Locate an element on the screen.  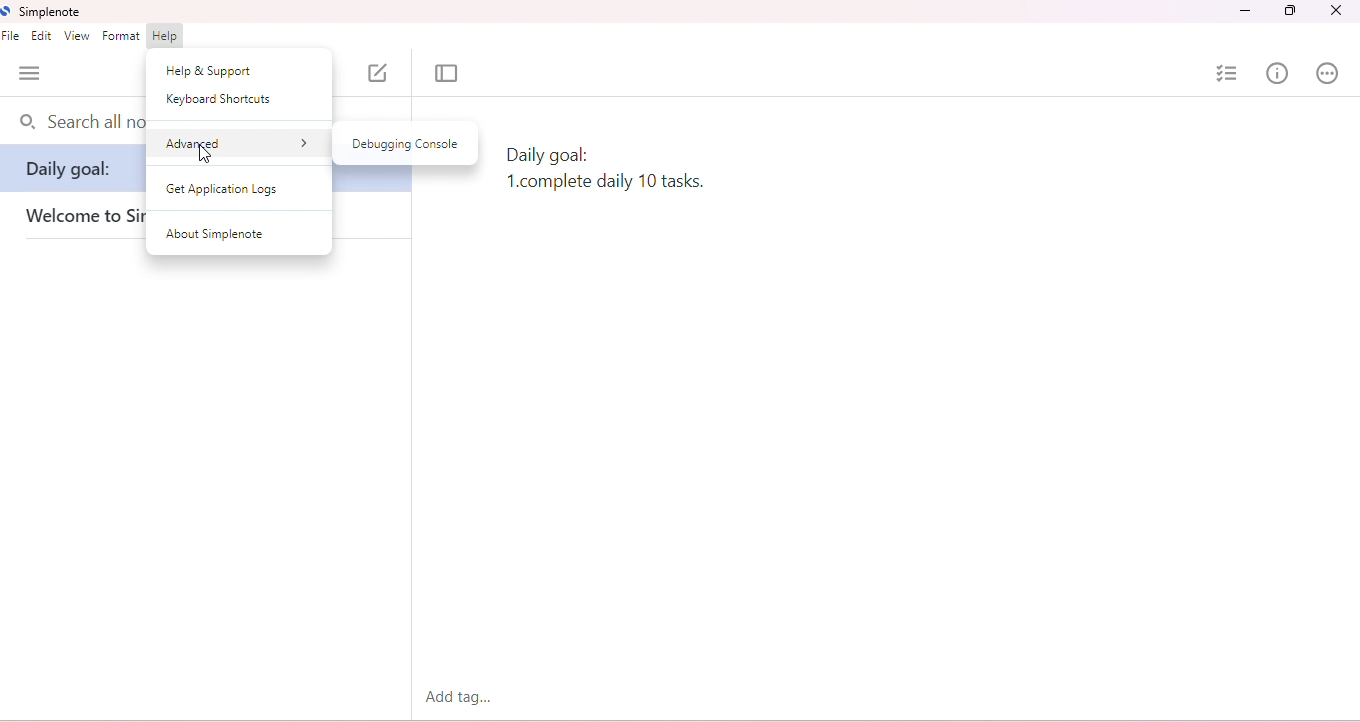
minimize is located at coordinates (1242, 13).